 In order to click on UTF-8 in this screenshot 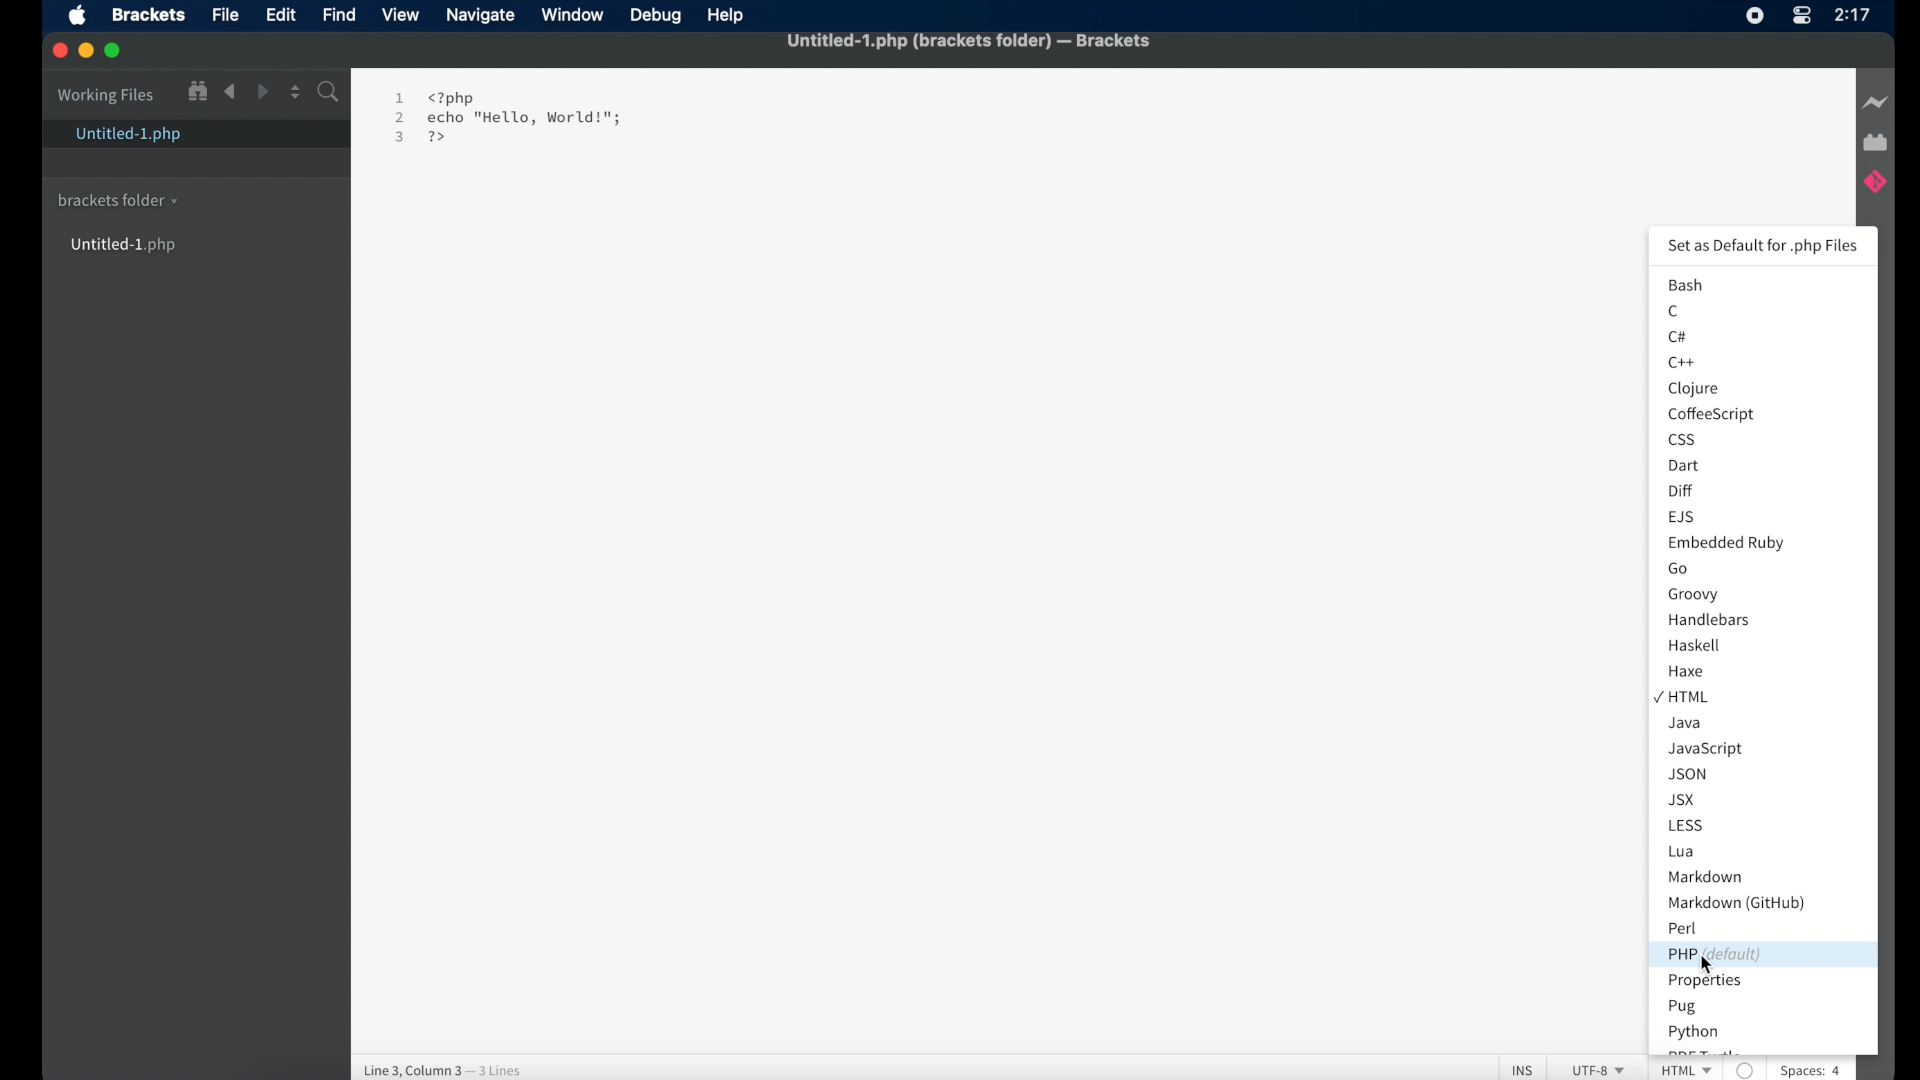, I will do `click(1597, 1069)`.